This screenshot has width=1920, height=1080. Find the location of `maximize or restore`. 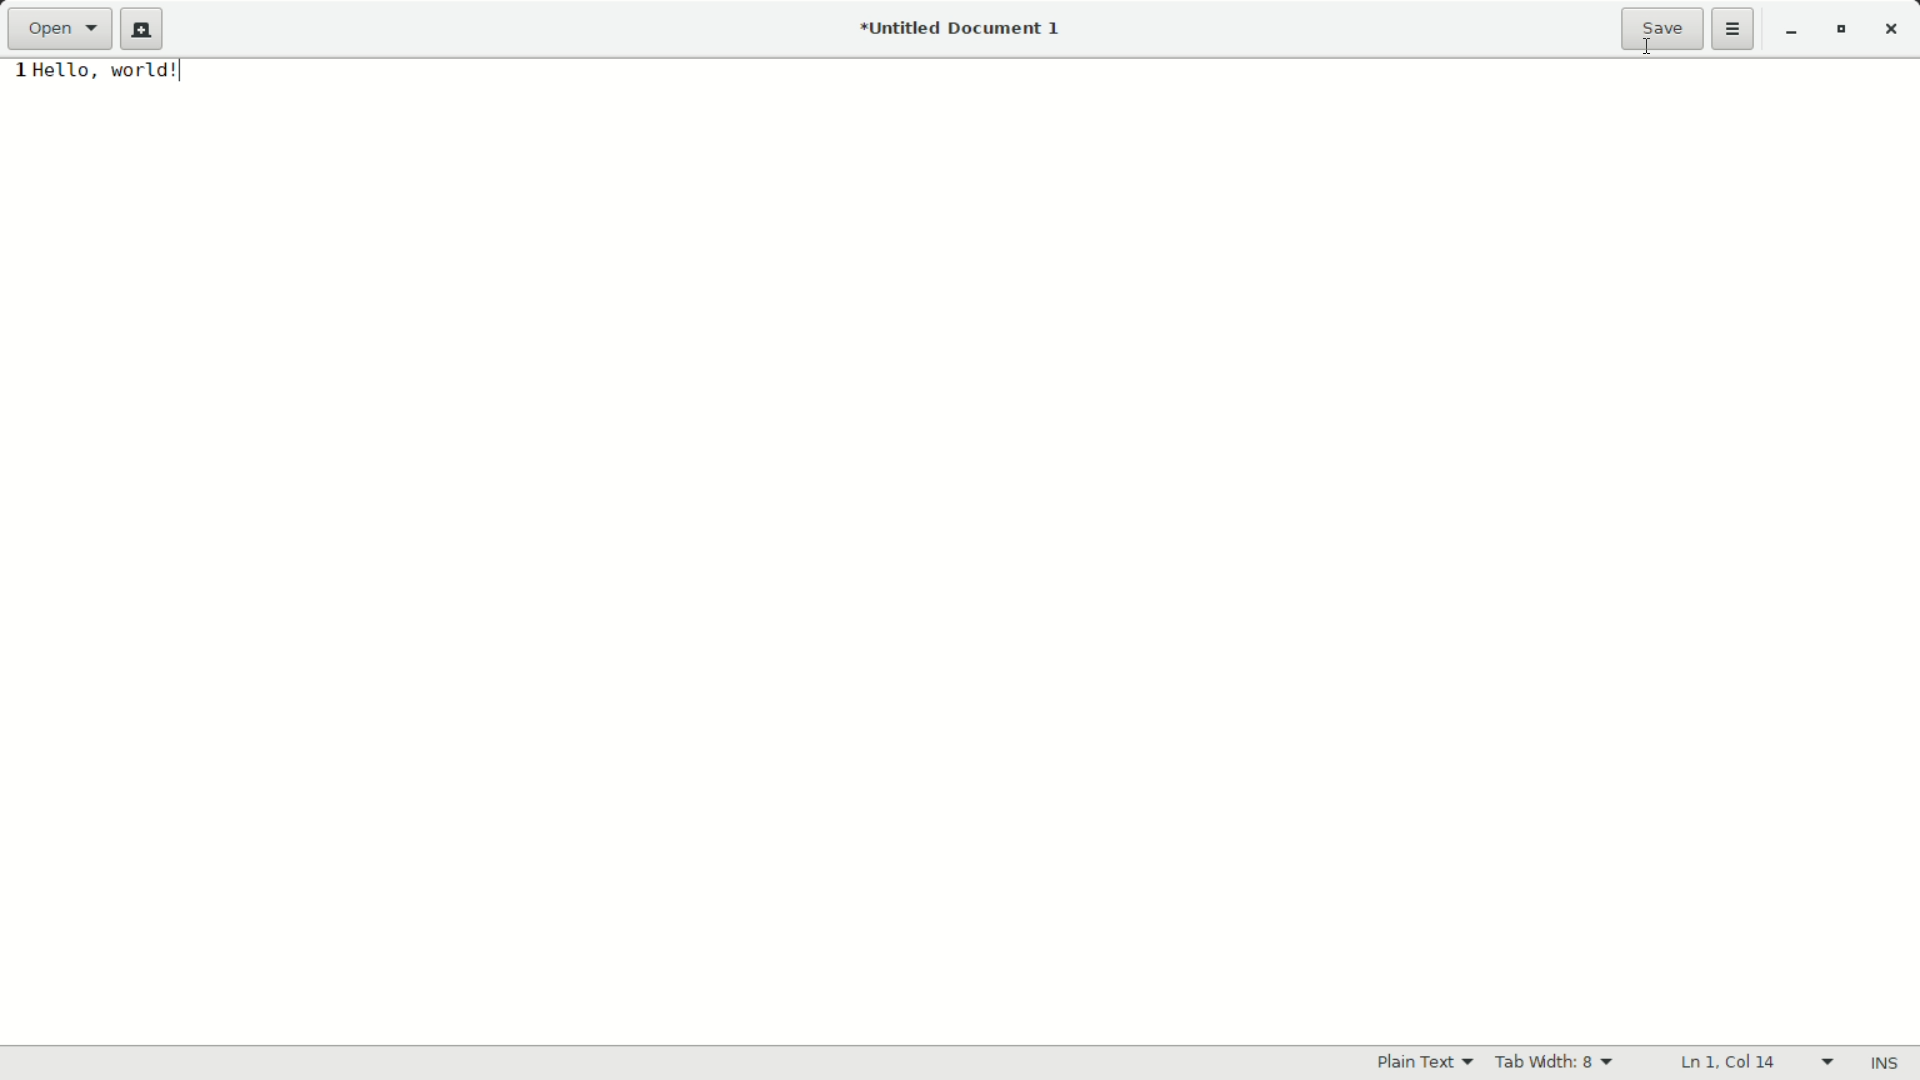

maximize or restore is located at coordinates (1847, 32).